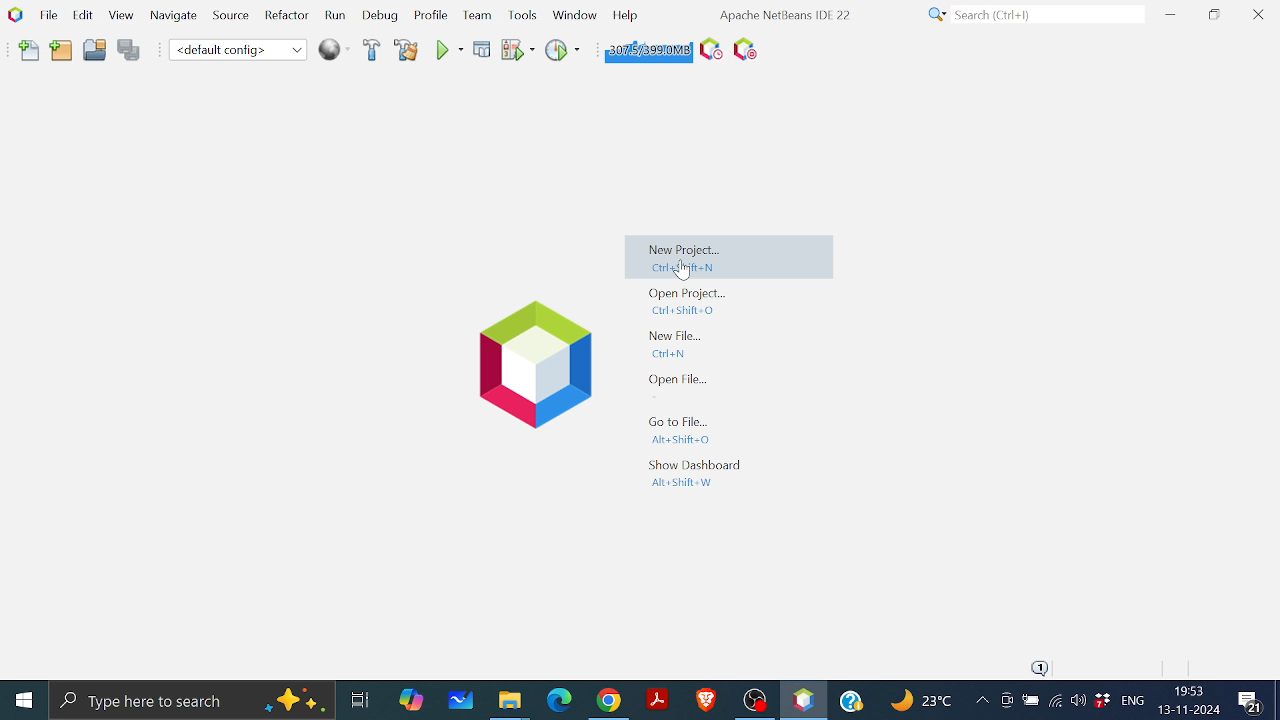 The height and width of the screenshot is (720, 1280). Describe the element at coordinates (754, 699) in the screenshot. I see `OBS studio` at that location.